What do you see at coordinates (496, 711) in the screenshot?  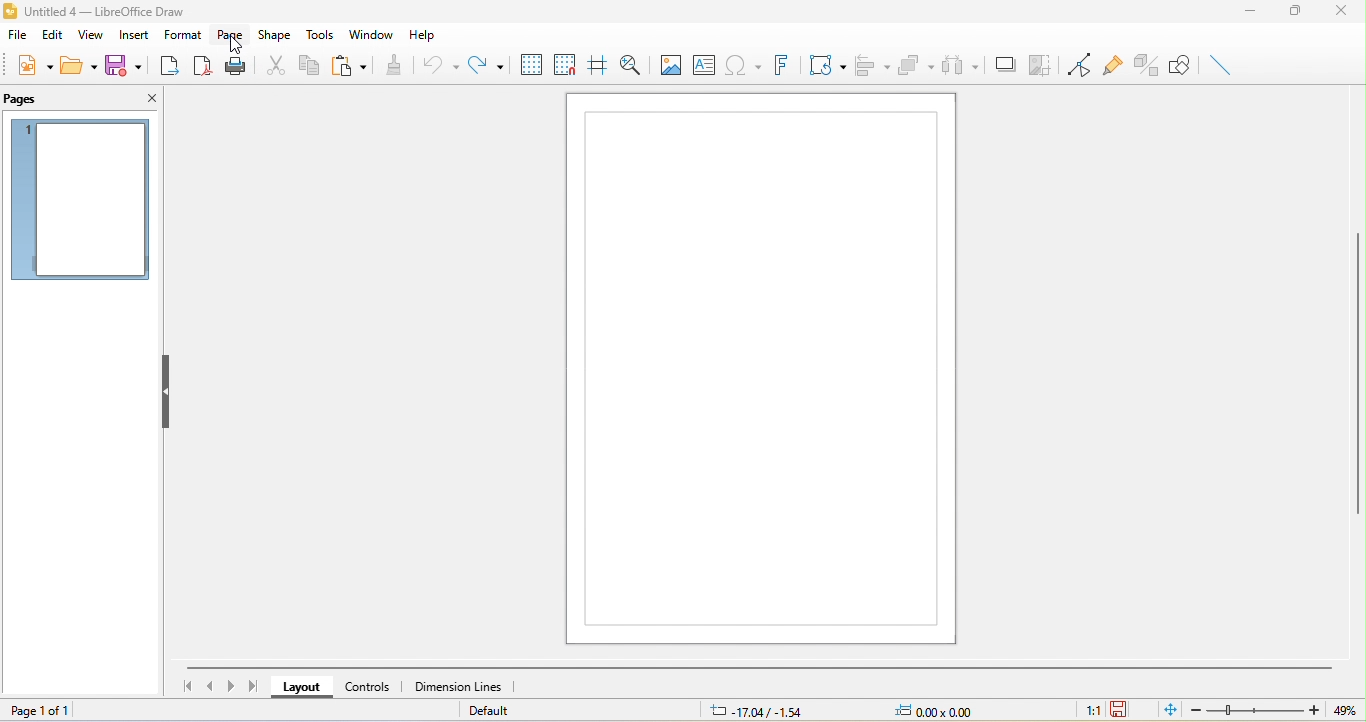 I see `Default` at bounding box center [496, 711].